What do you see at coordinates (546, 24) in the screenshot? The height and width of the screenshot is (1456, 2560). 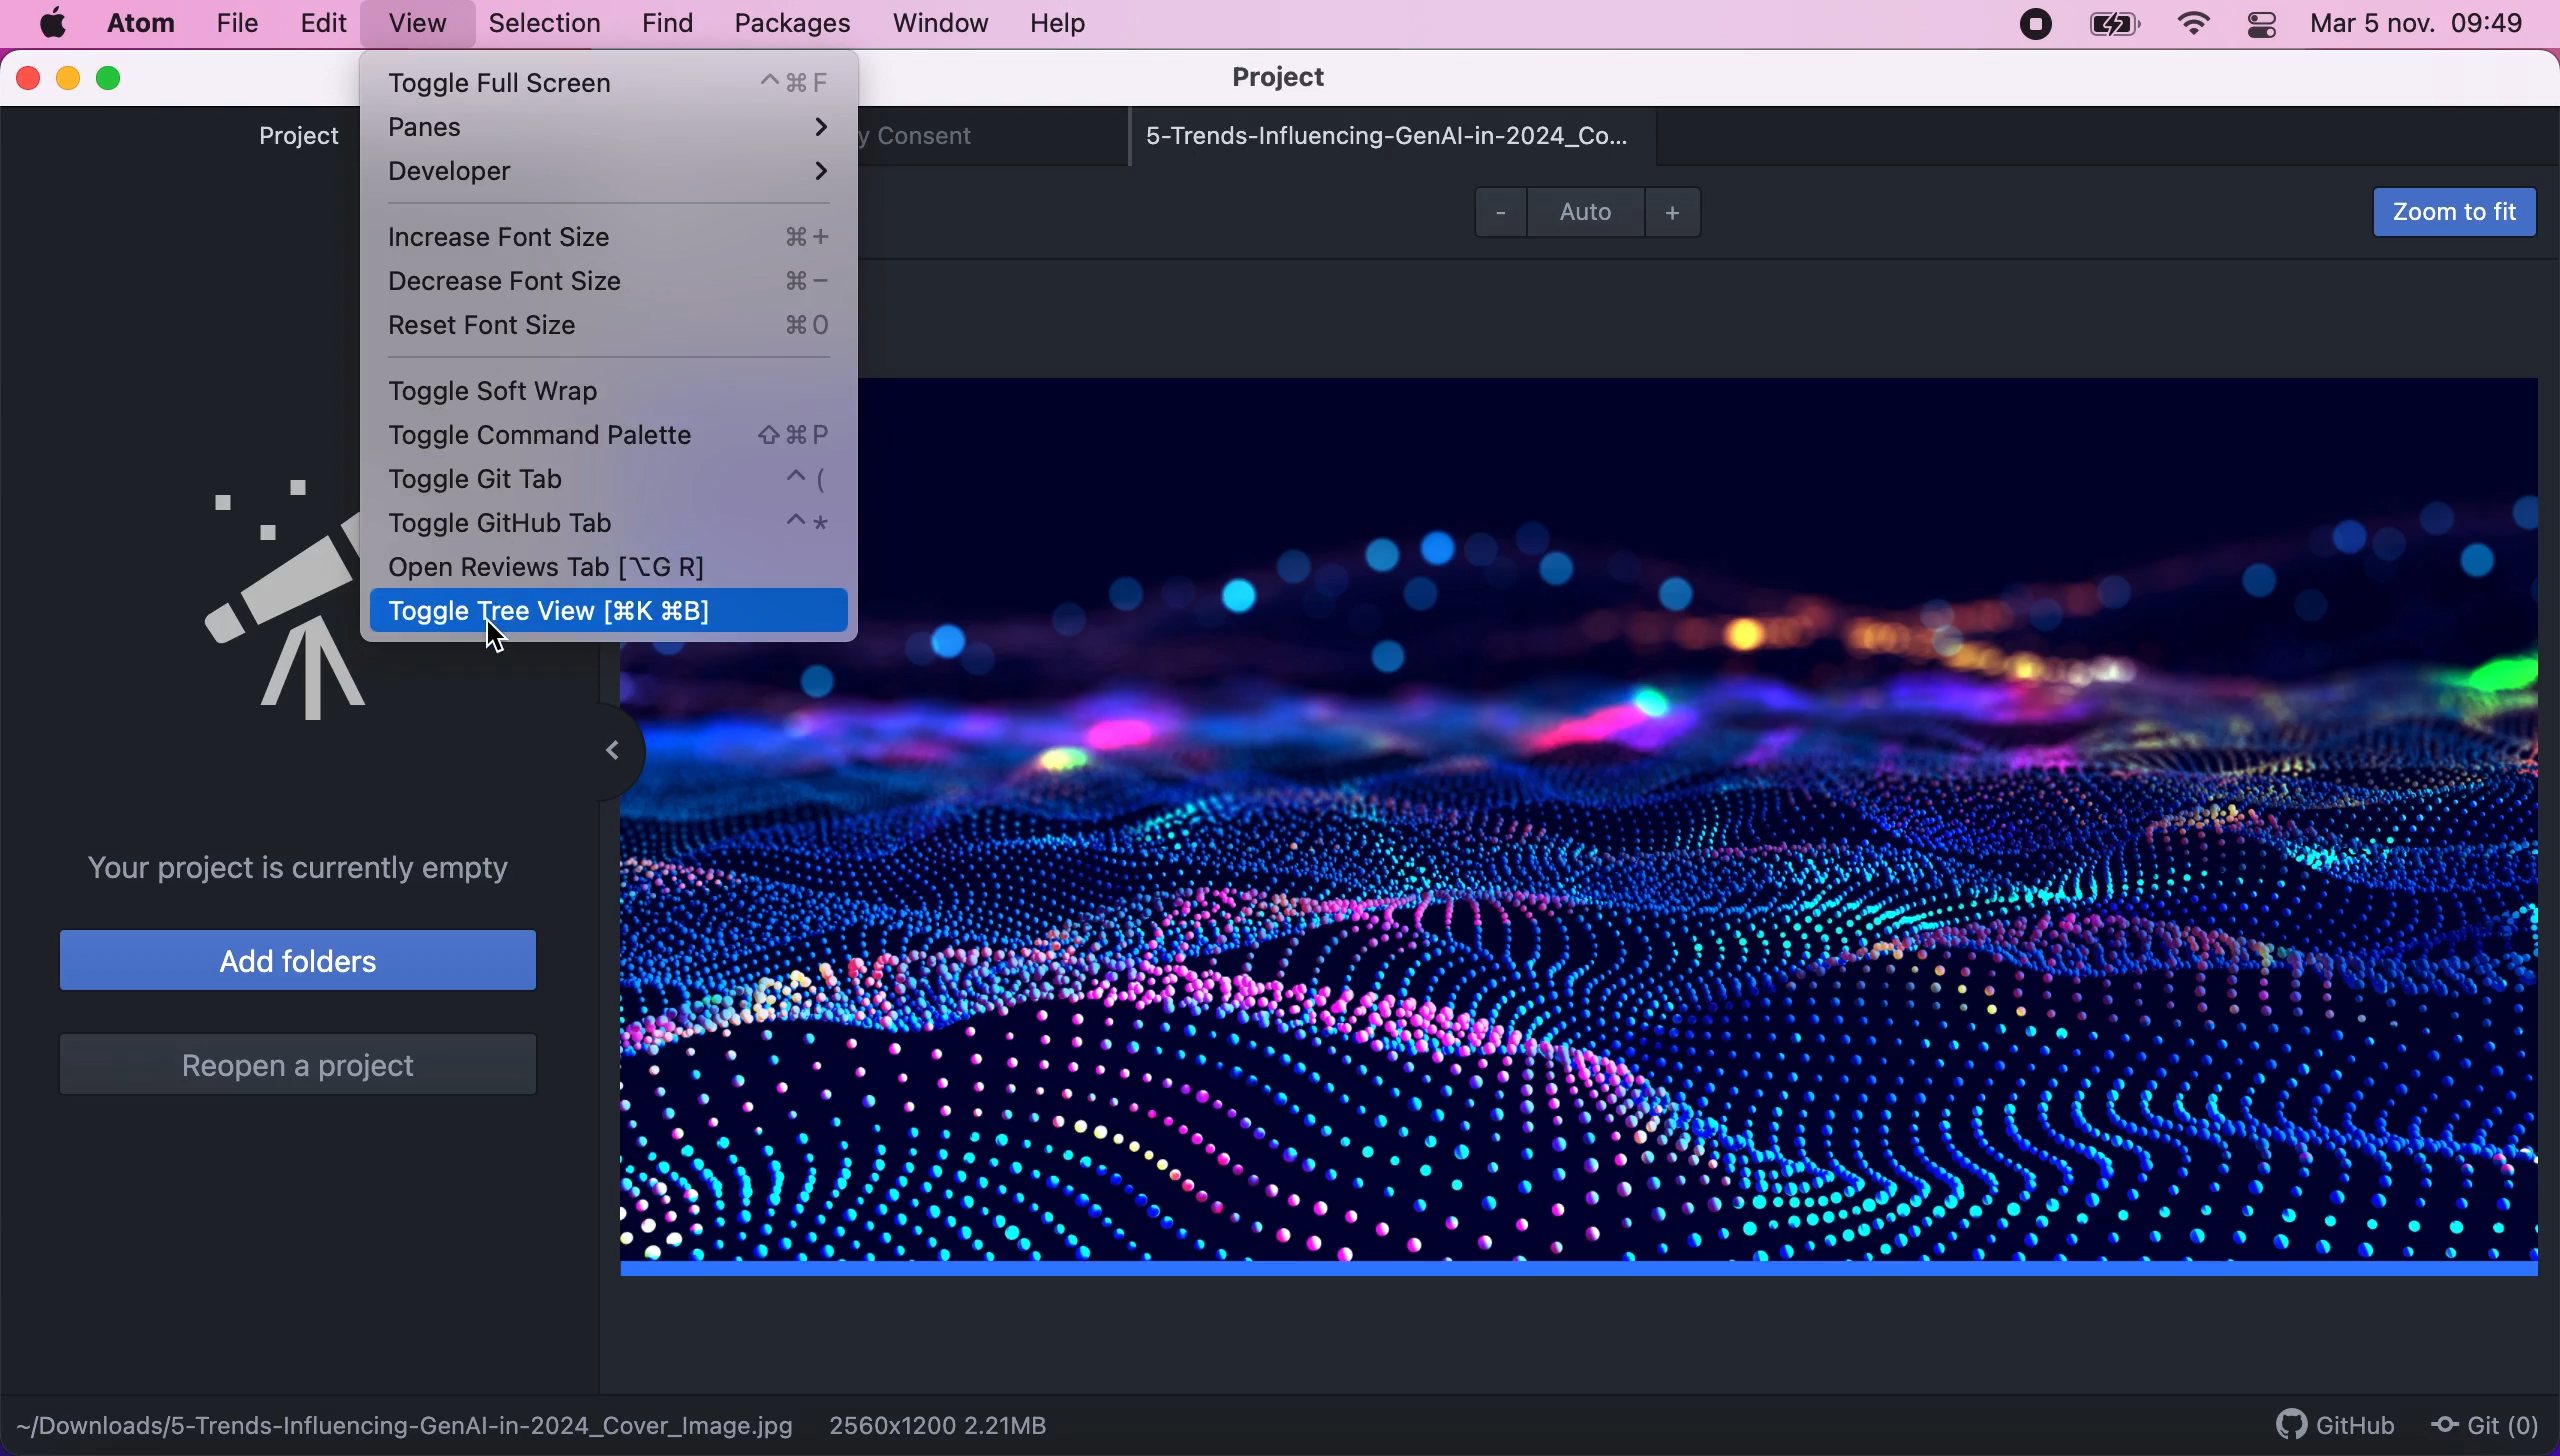 I see `selection` at bounding box center [546, 24].